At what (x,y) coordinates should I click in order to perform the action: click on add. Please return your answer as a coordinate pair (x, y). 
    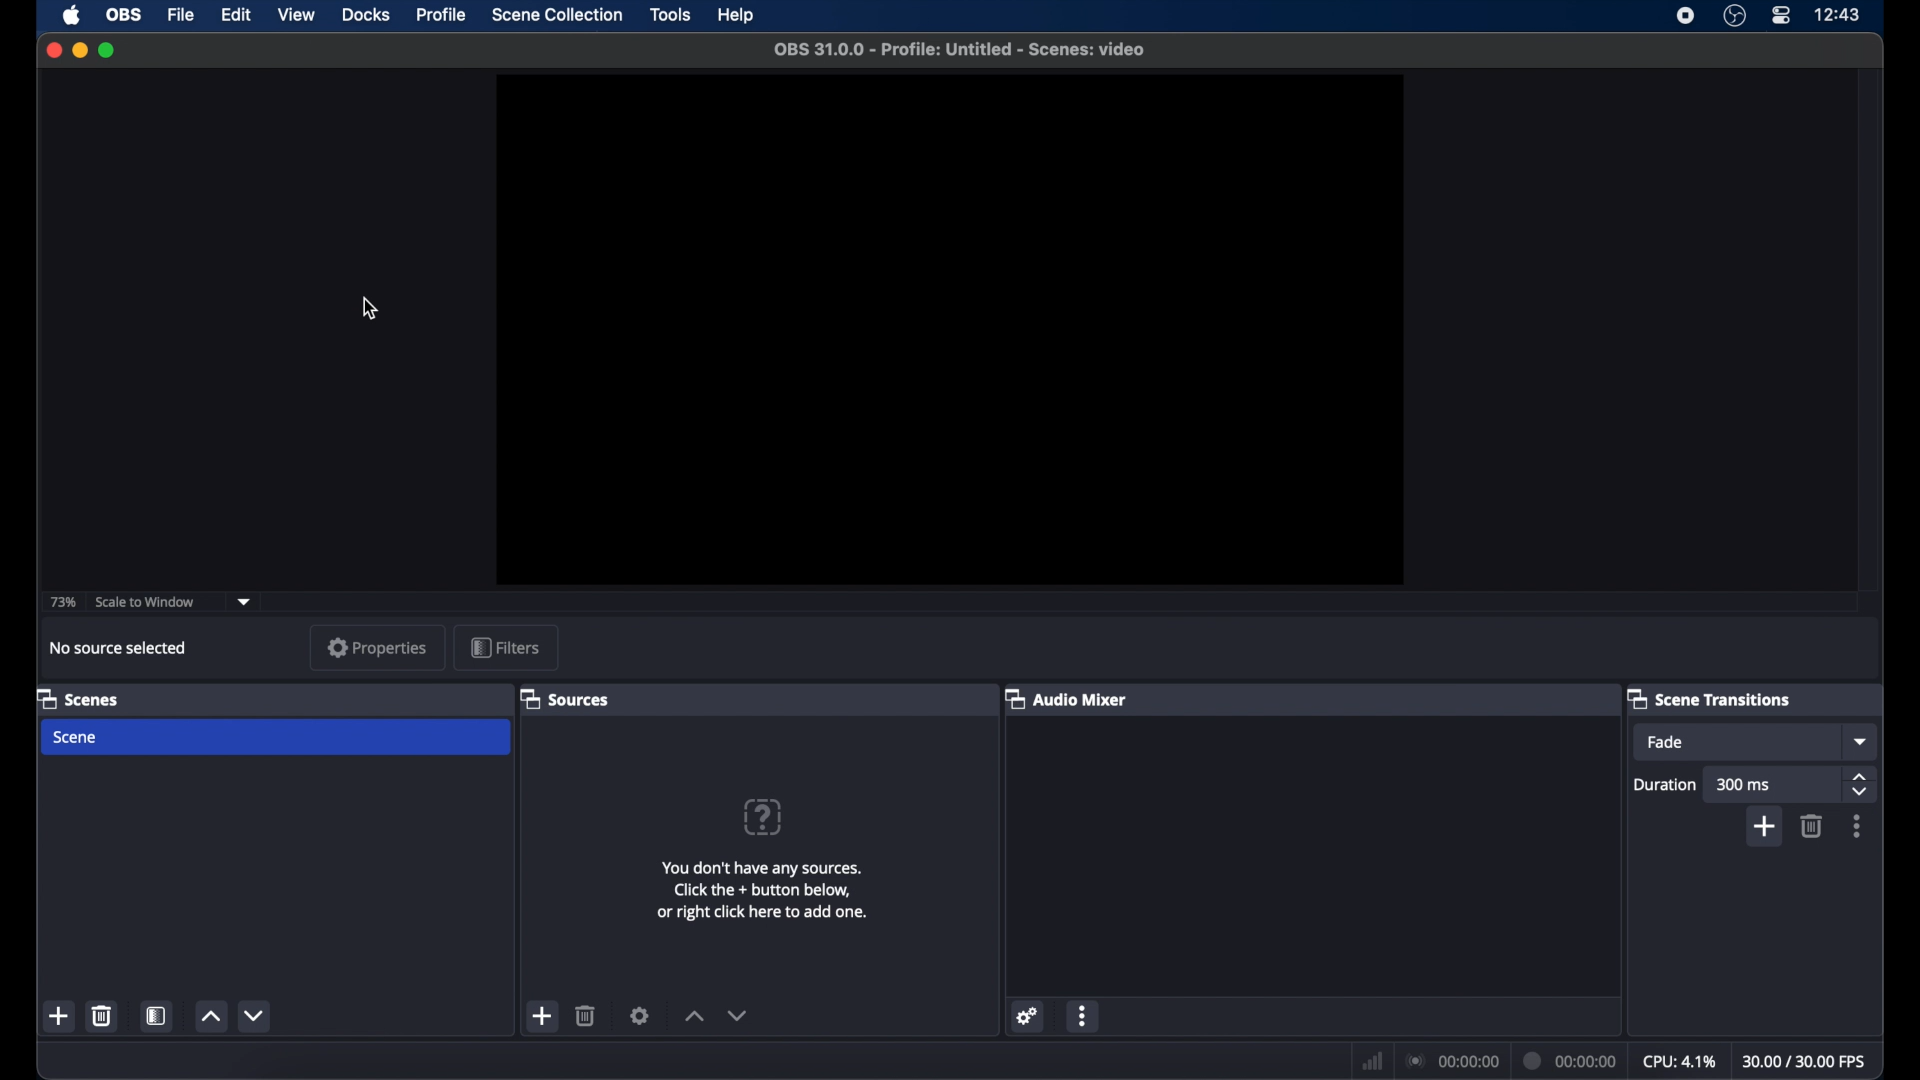
    Looking at the image, I should click on (60, 1016).